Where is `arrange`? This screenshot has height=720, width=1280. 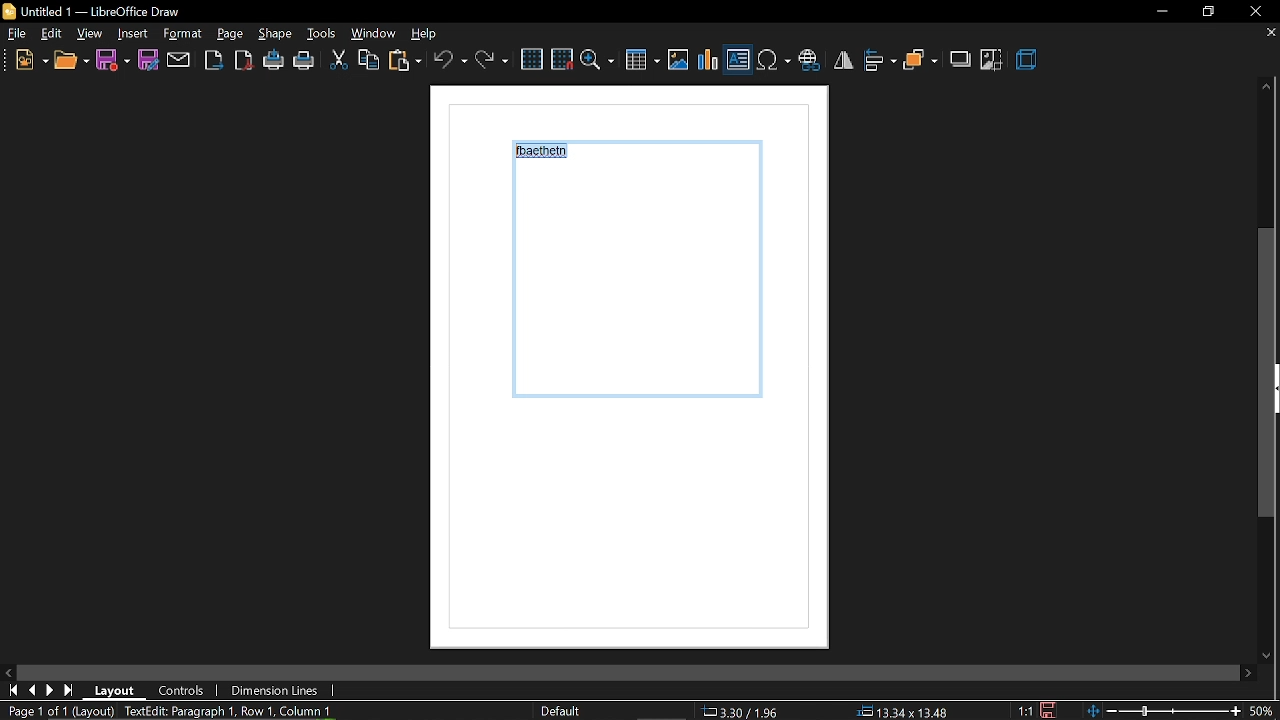 arrange is located at coordinates (921, 62).